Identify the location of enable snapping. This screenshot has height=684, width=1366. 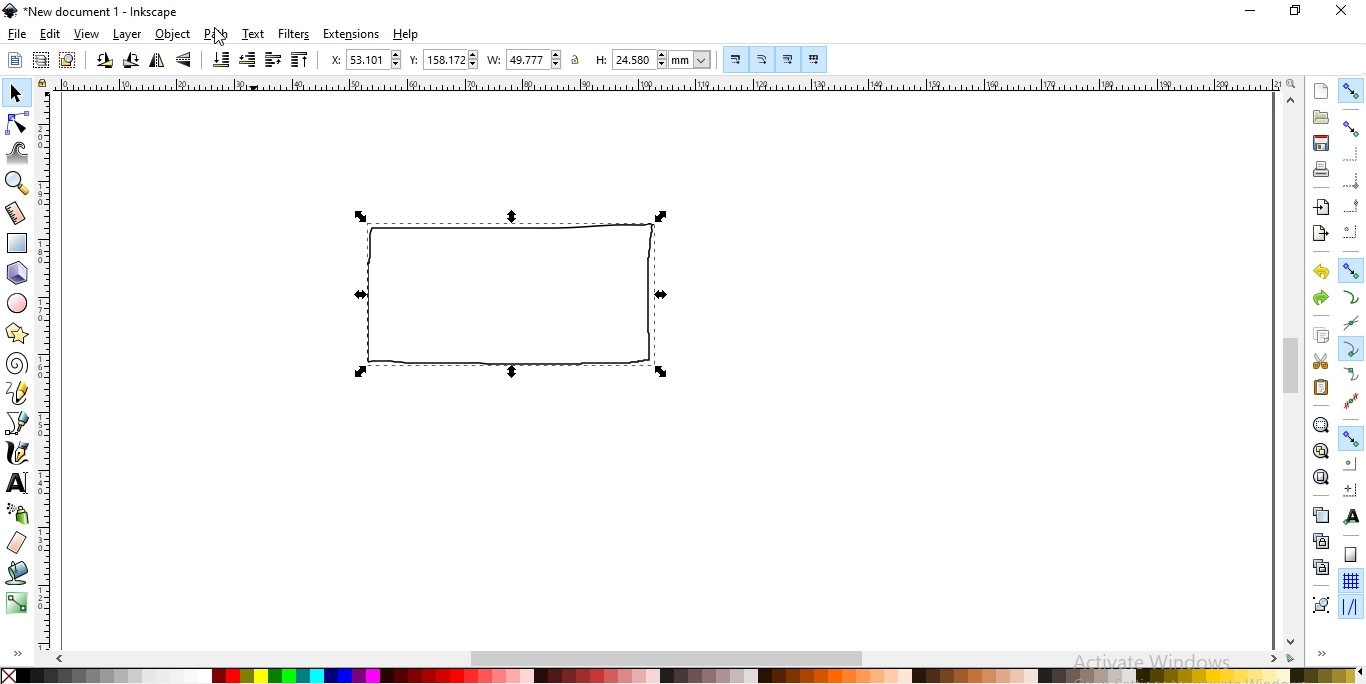
(1351, 91).